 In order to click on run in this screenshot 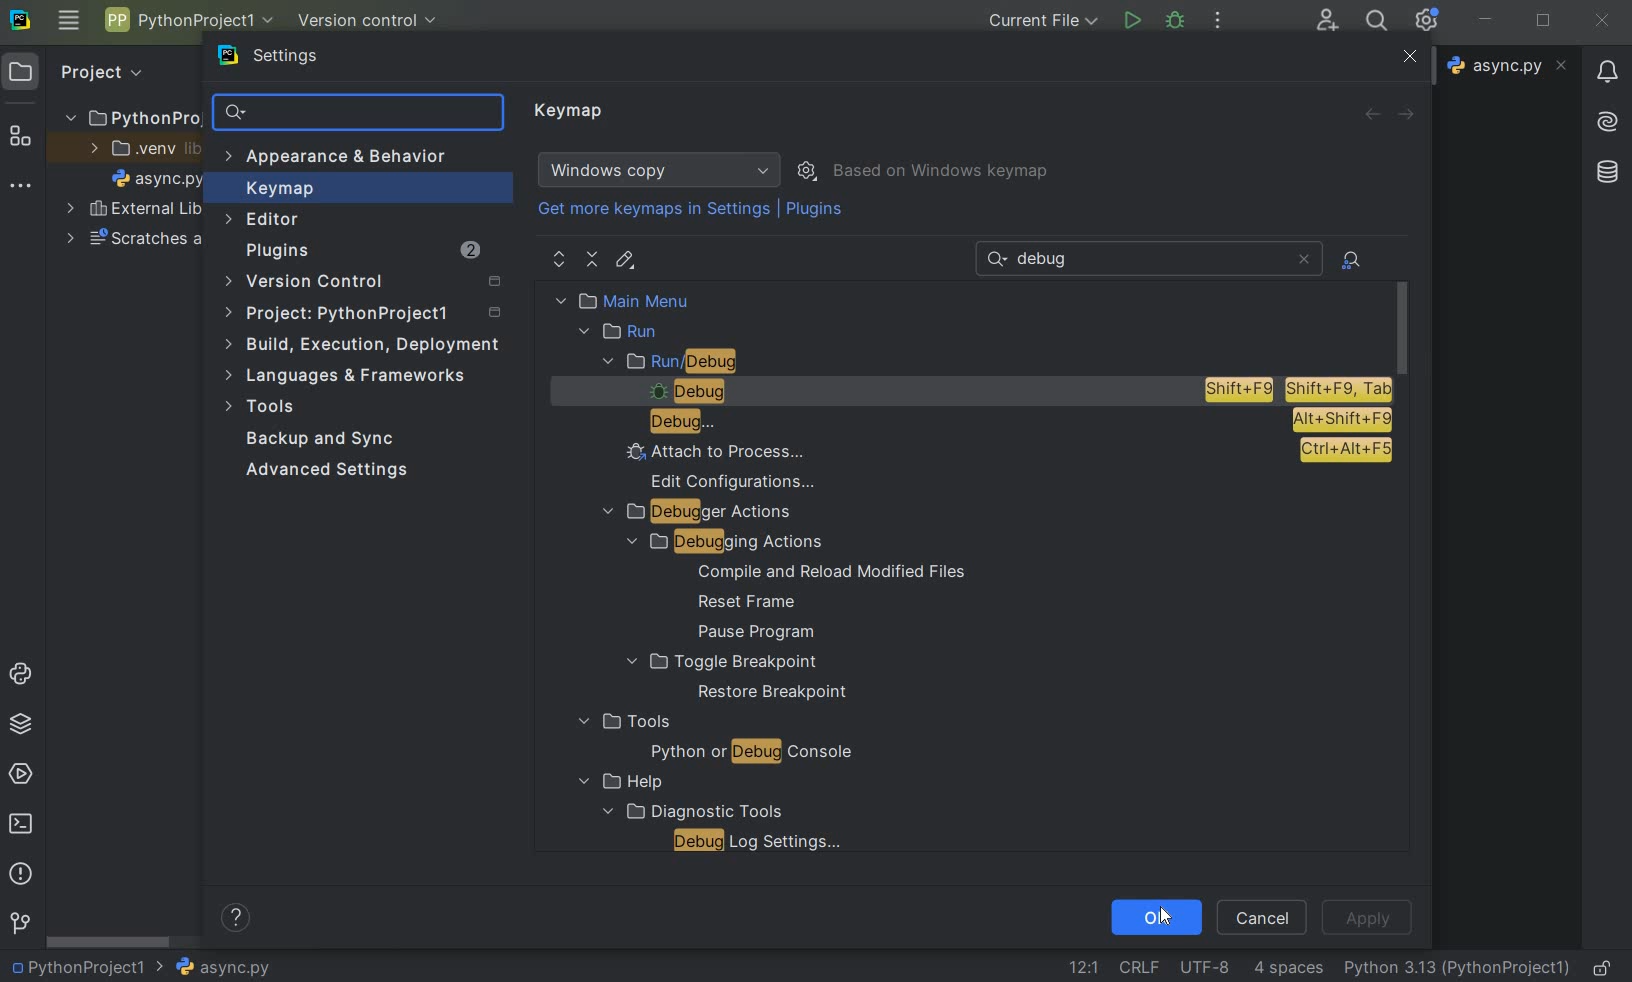, I will do `click(1131, 21)`.